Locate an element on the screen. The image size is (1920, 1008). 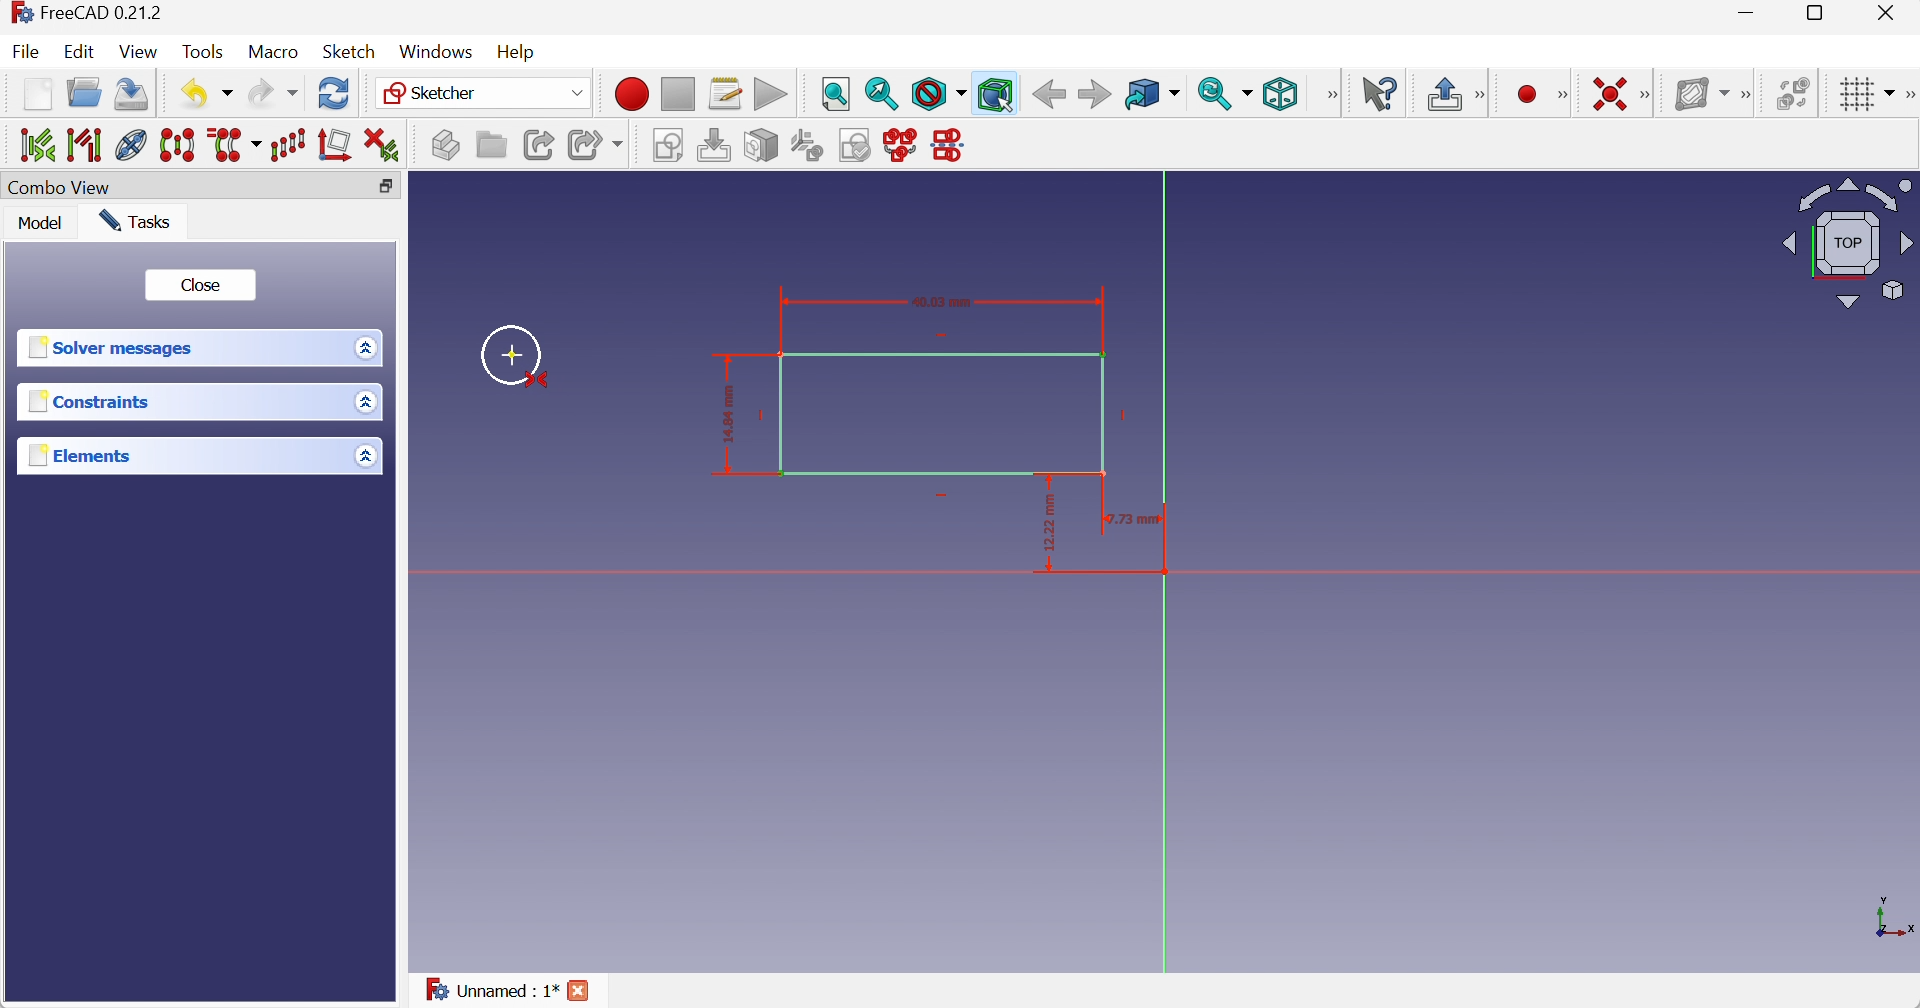
Drop down is located at coordinates (370, 347).